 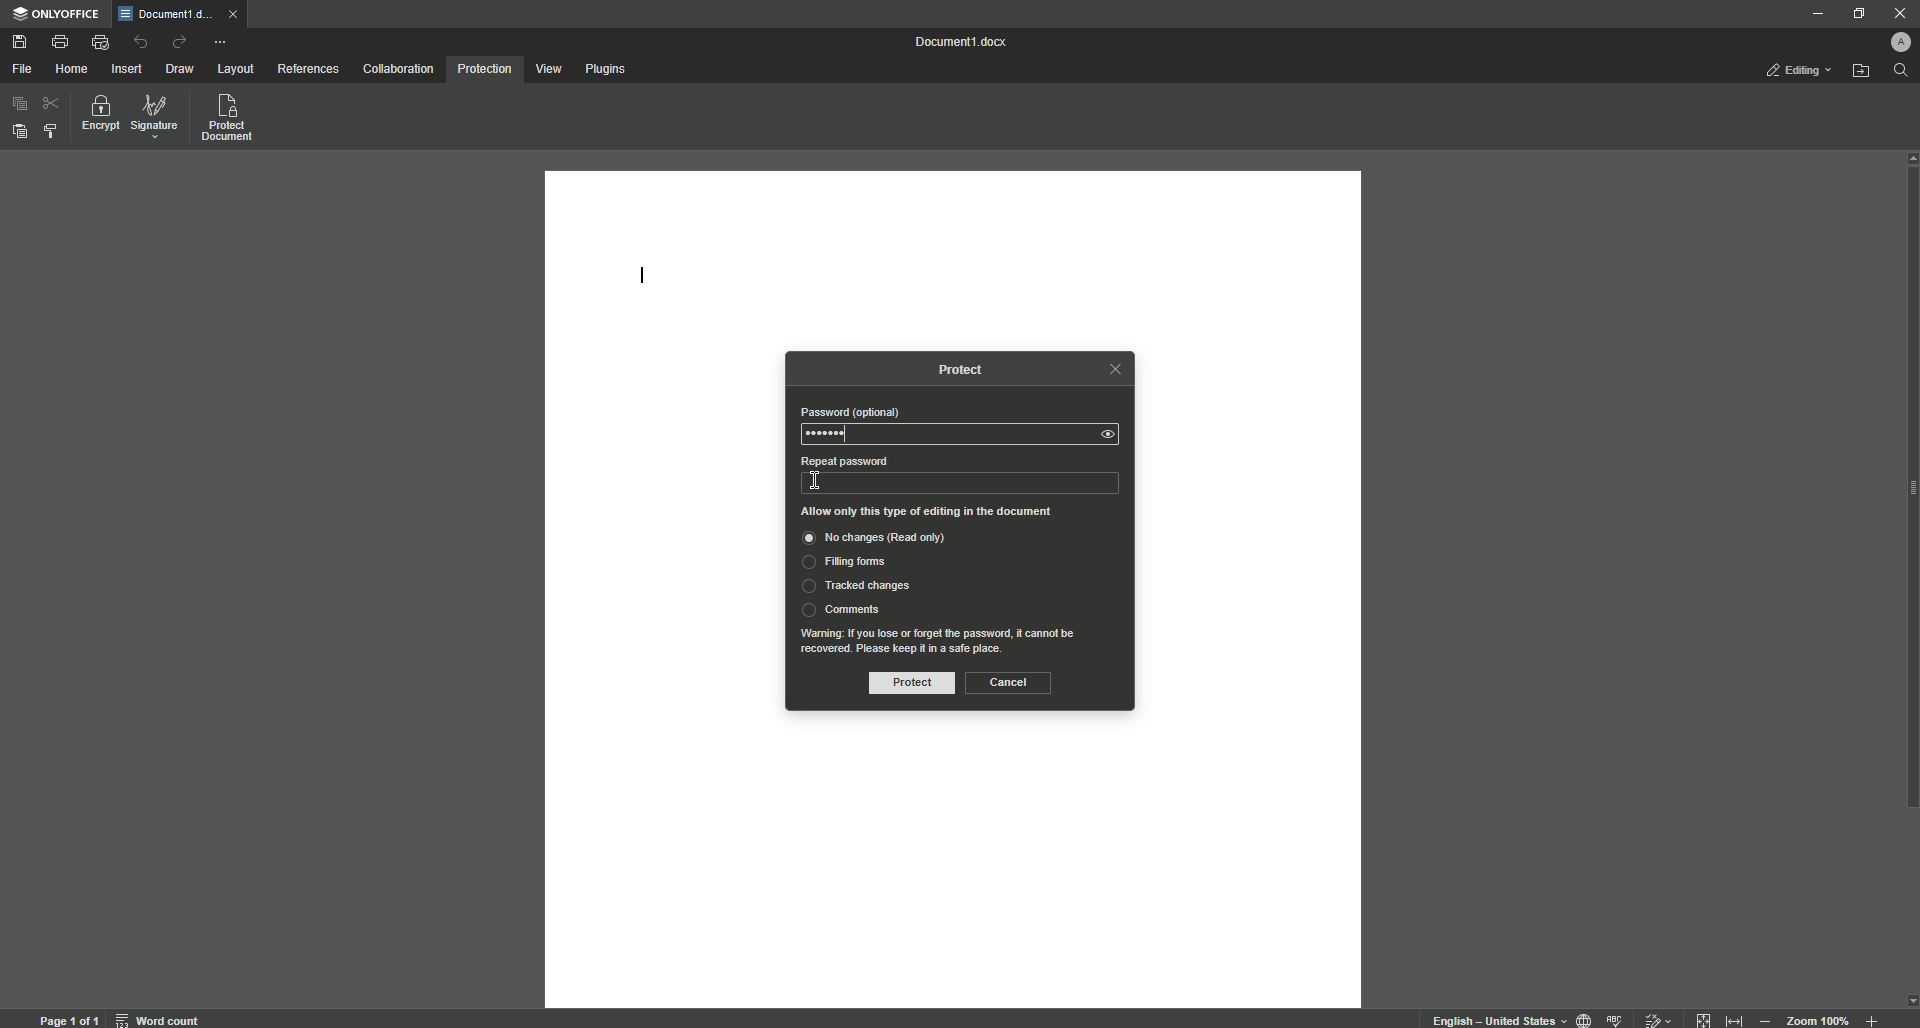 What do you see at coordinates (549, 69) in the screenshot?
I see `View` at bounding box center [549, 69].